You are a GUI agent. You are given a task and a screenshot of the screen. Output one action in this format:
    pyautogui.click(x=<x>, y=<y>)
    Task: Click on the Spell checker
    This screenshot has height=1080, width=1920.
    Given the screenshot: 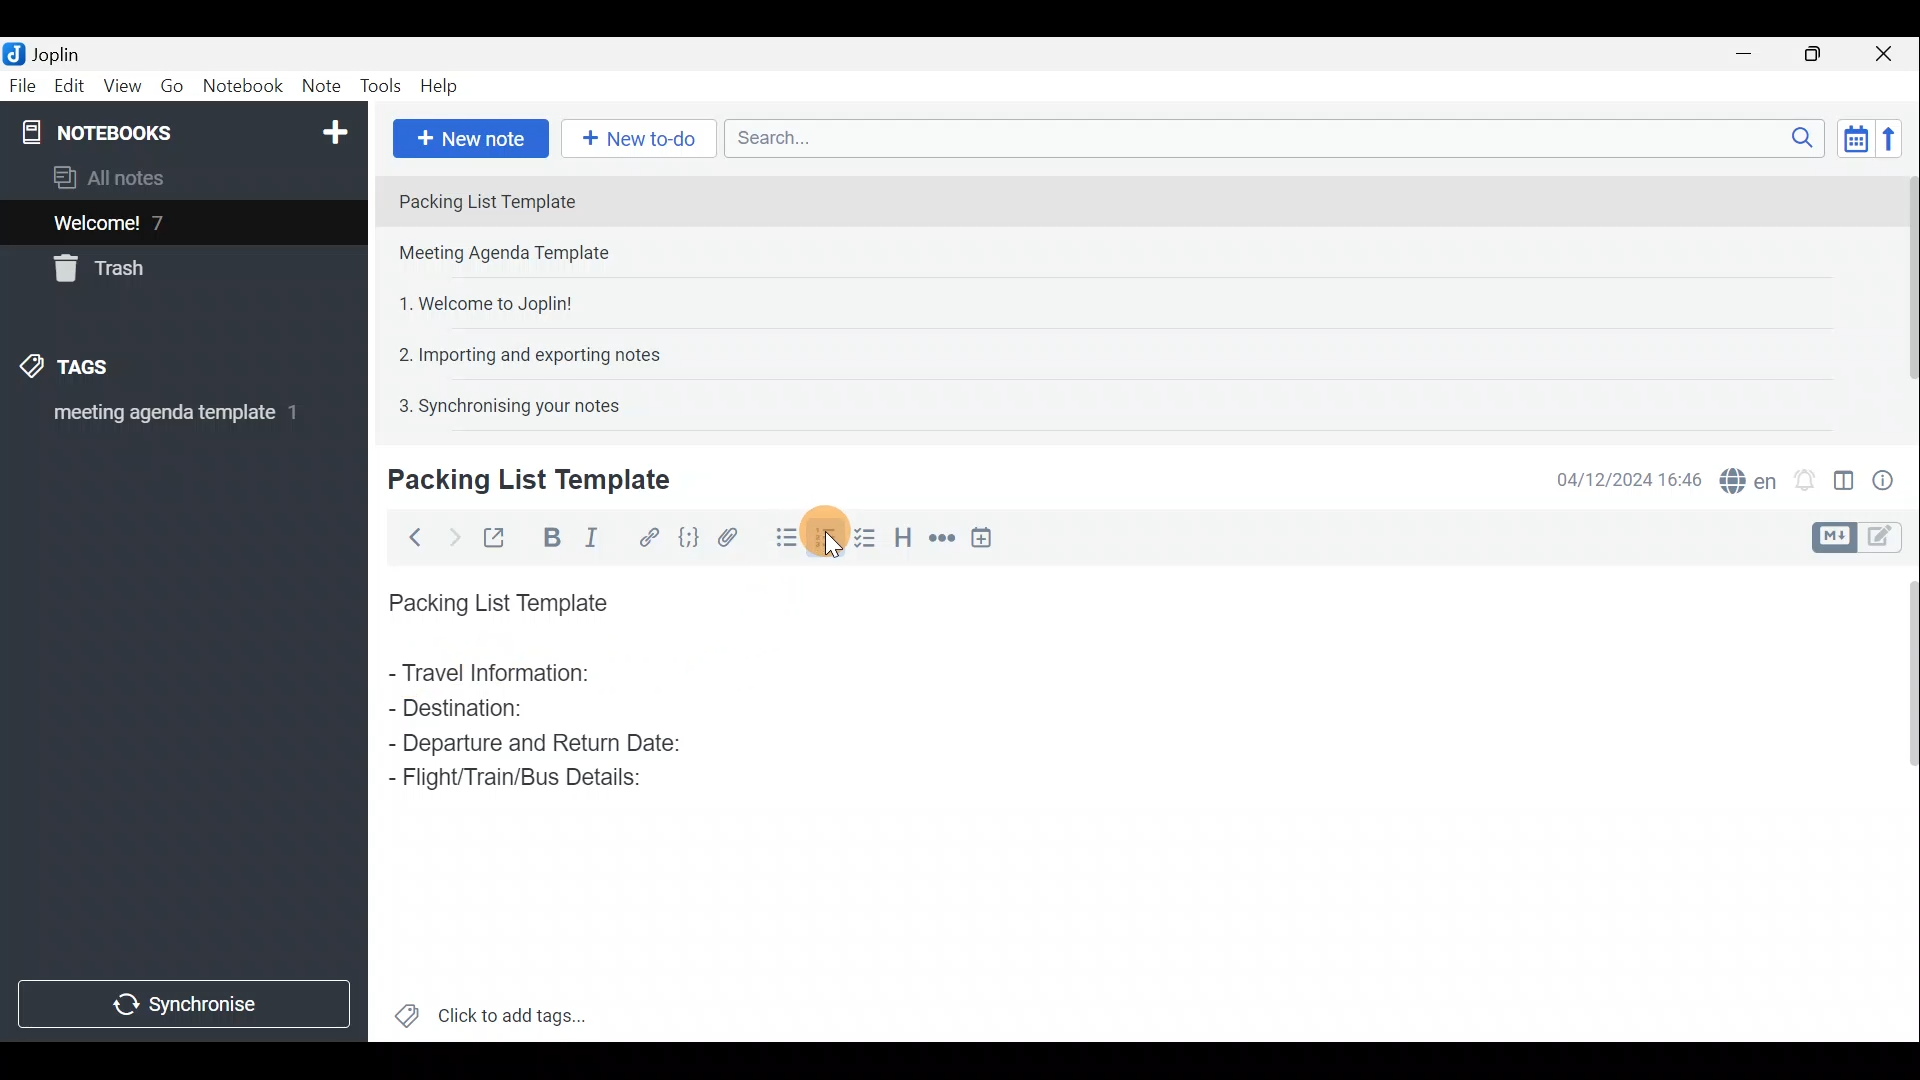 What is the action you would take?
    pyautogui.click(x=1743, y=477)
    